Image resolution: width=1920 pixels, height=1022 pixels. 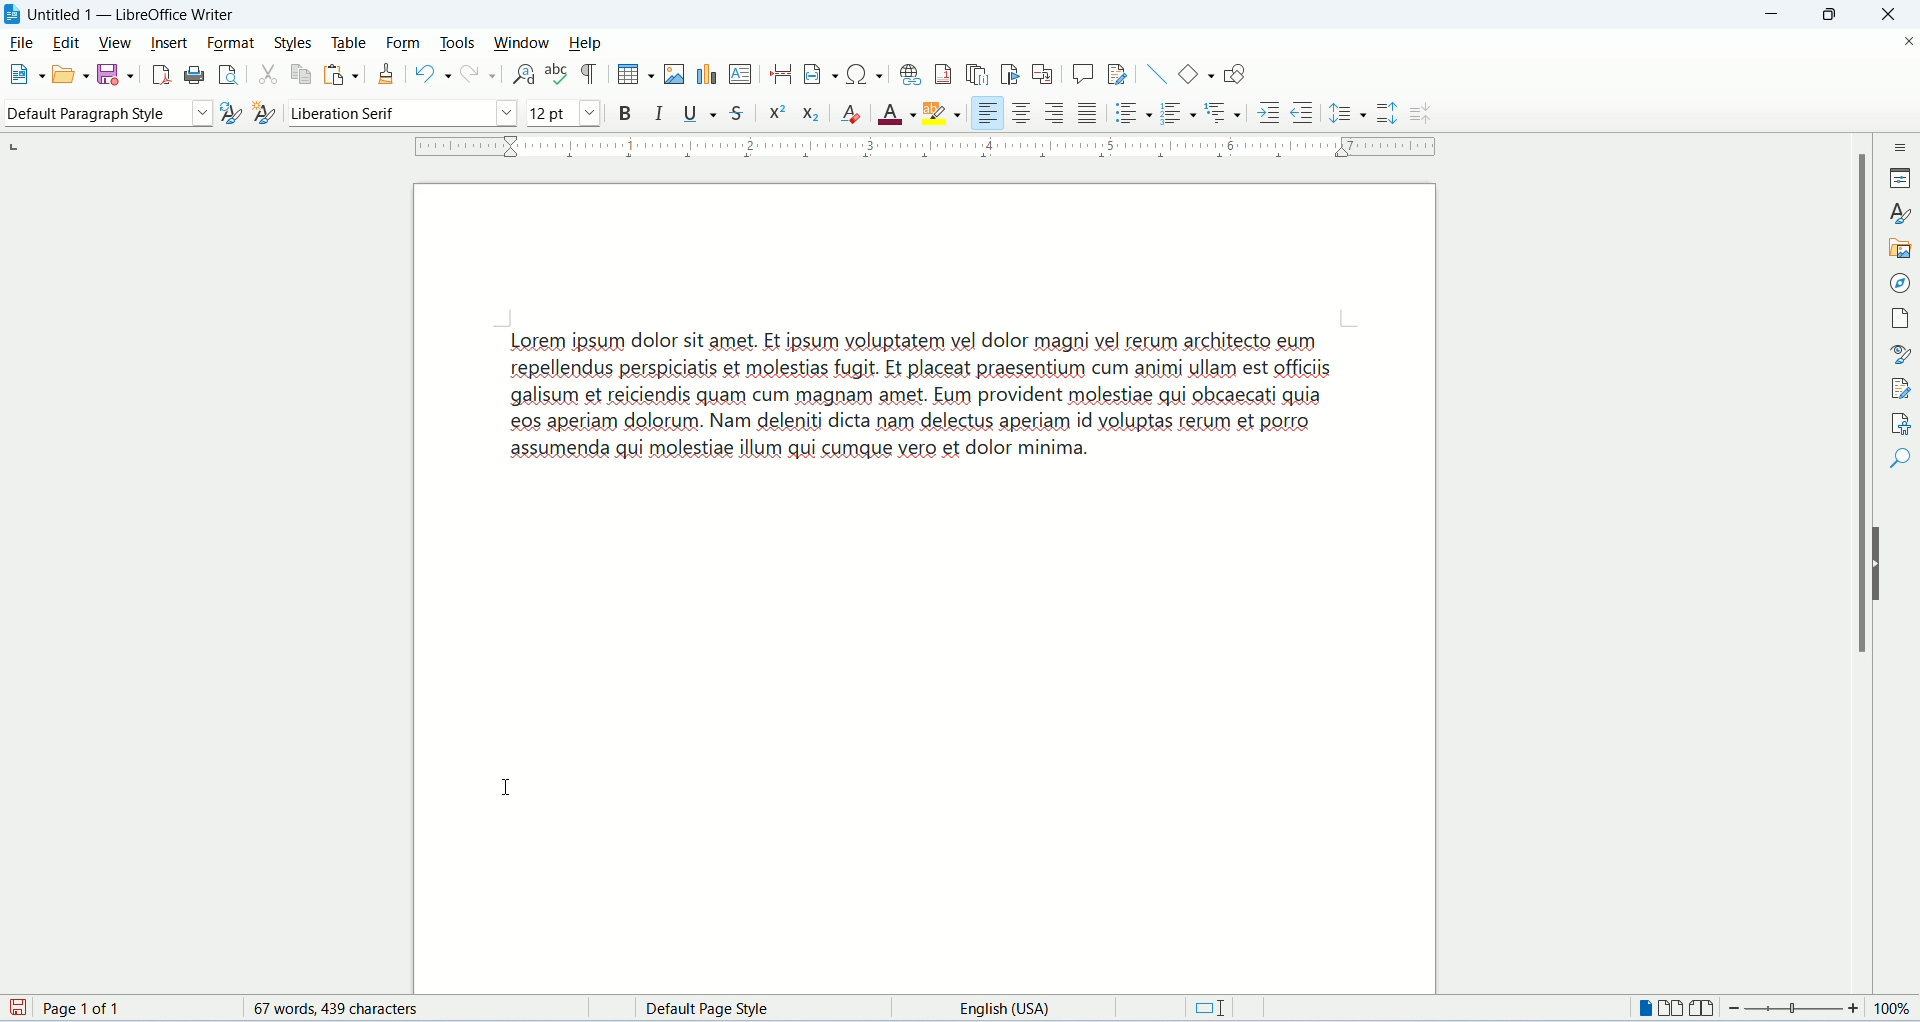 I want to click on Untitled 1 - LibreOffice Writer, so click(x=130, y=14).